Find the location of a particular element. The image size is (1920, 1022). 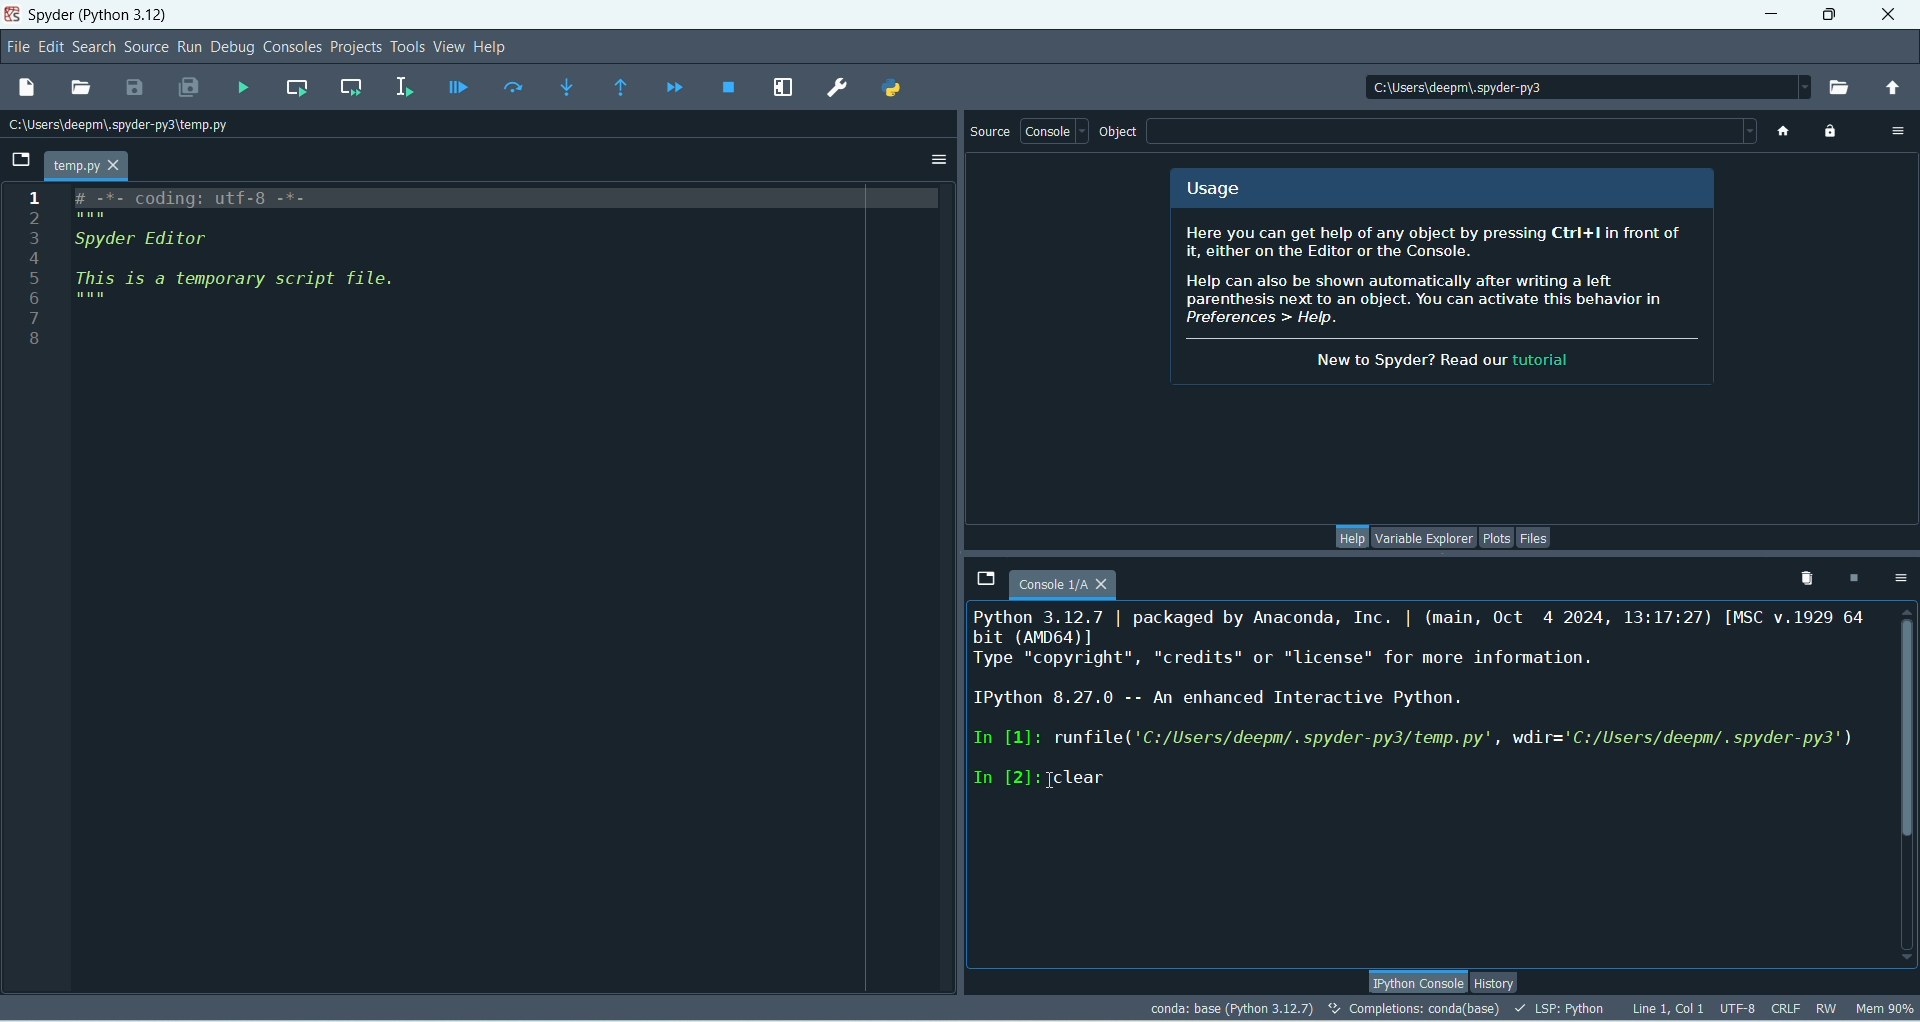

location is located at coordinates (1575, 85).